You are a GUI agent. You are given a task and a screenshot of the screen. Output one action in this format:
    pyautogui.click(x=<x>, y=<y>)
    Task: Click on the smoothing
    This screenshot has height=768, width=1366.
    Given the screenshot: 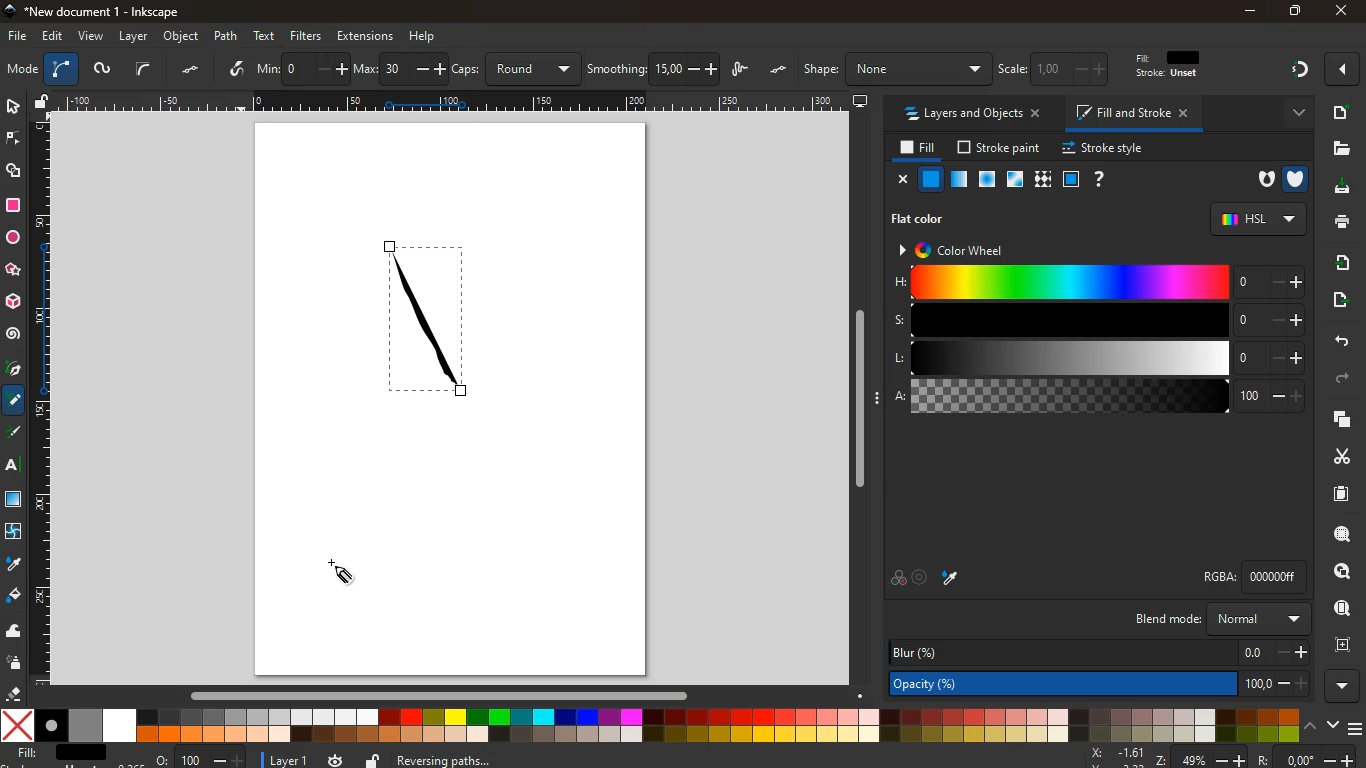 What is the action you would take?
    pyautogui.click(x=654, y=69)
    